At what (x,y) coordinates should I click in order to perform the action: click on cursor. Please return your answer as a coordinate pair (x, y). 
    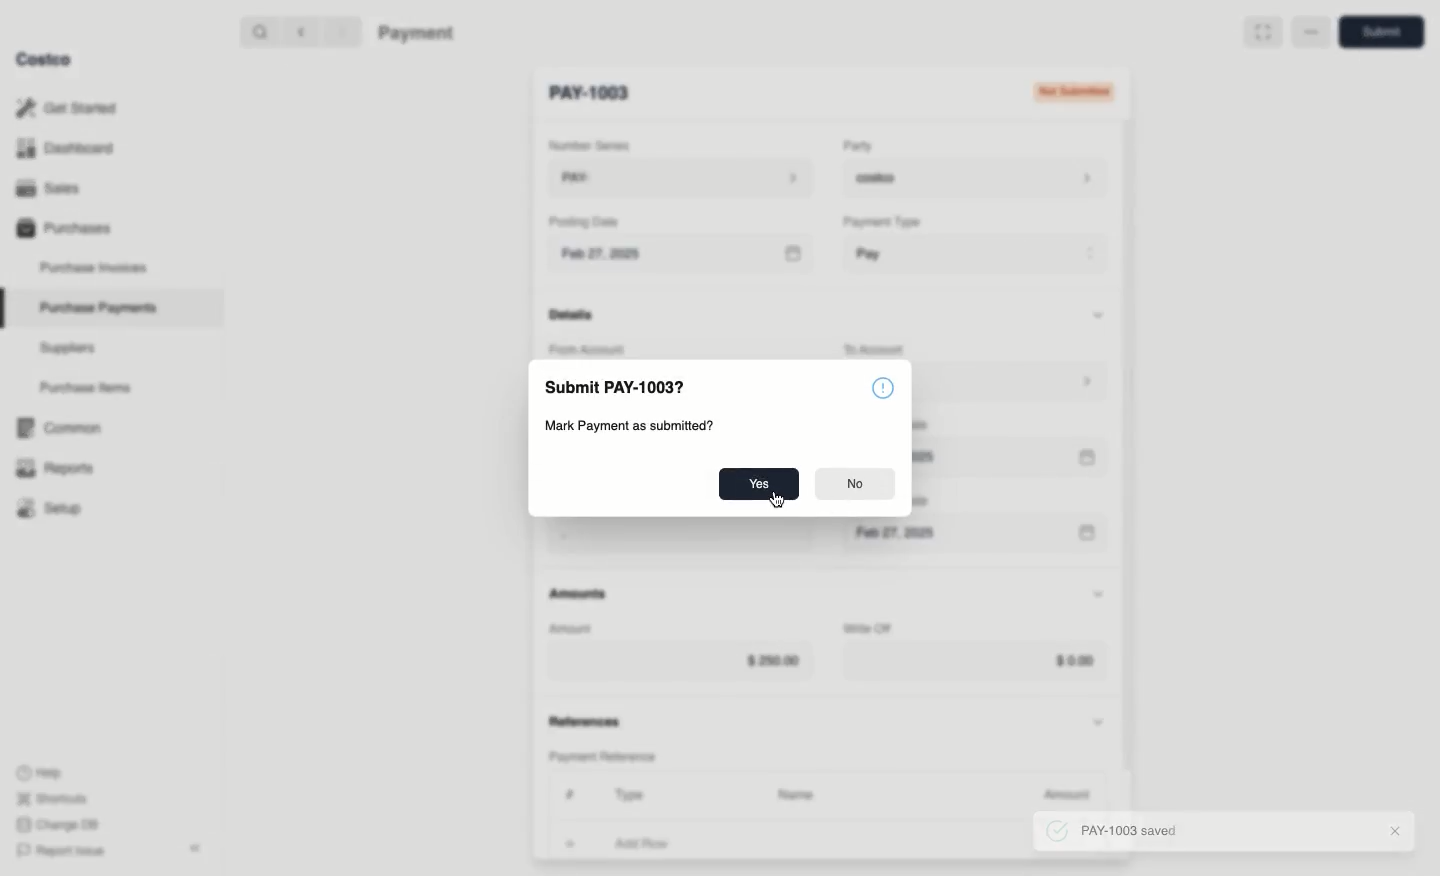
    Looking at the image, I should click on (773, 499).